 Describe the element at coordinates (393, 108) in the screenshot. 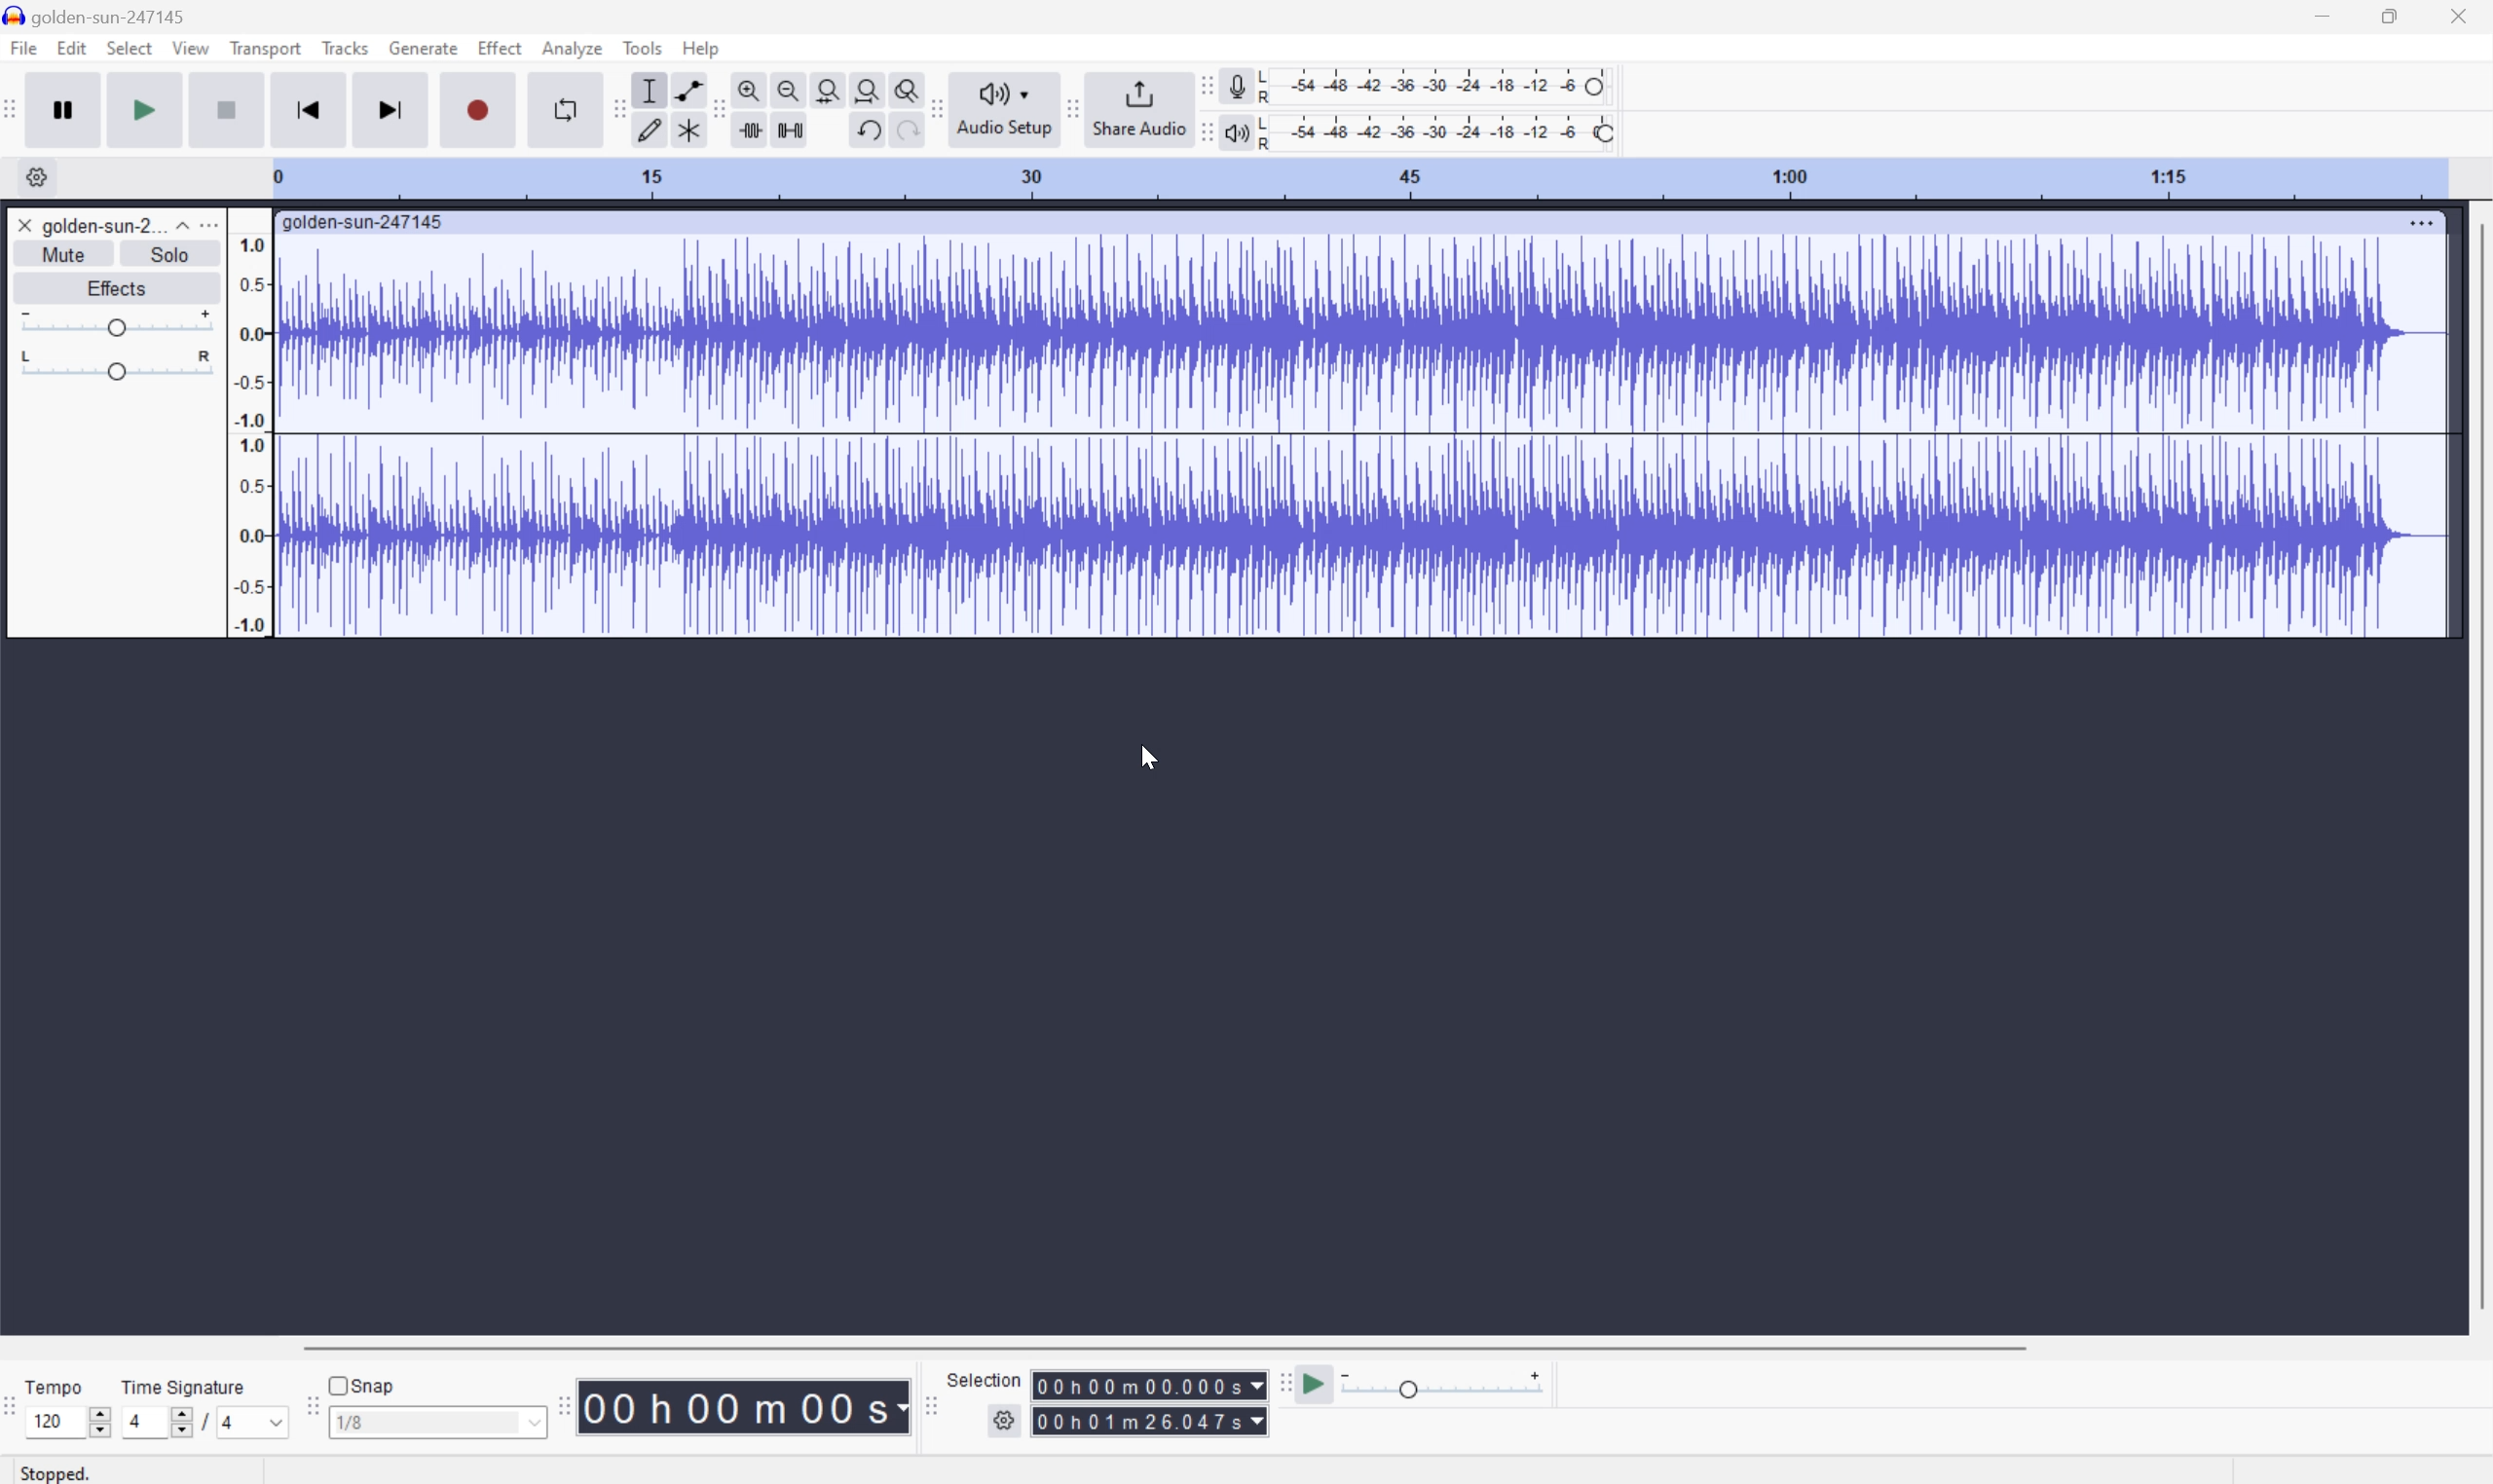

I see `Skip to end` at that location.